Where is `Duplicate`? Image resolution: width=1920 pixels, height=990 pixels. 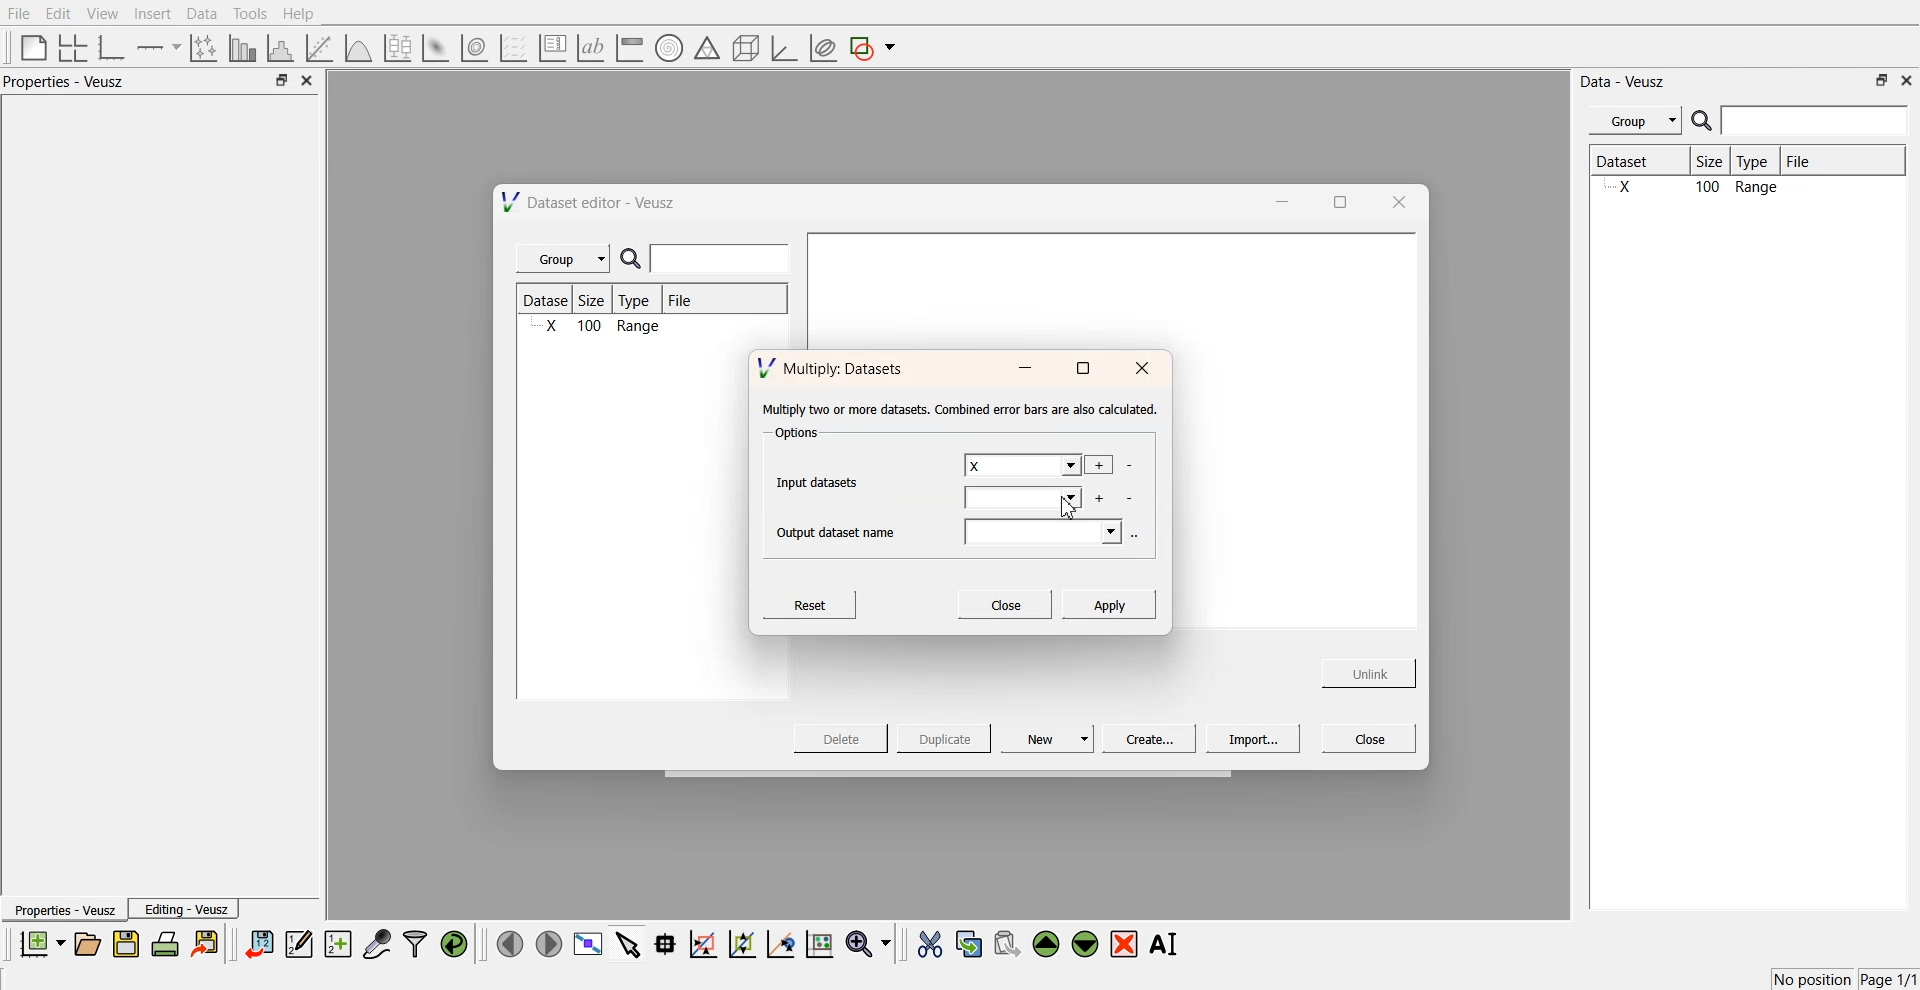 Duplicate is located at coordinates (944, 740).